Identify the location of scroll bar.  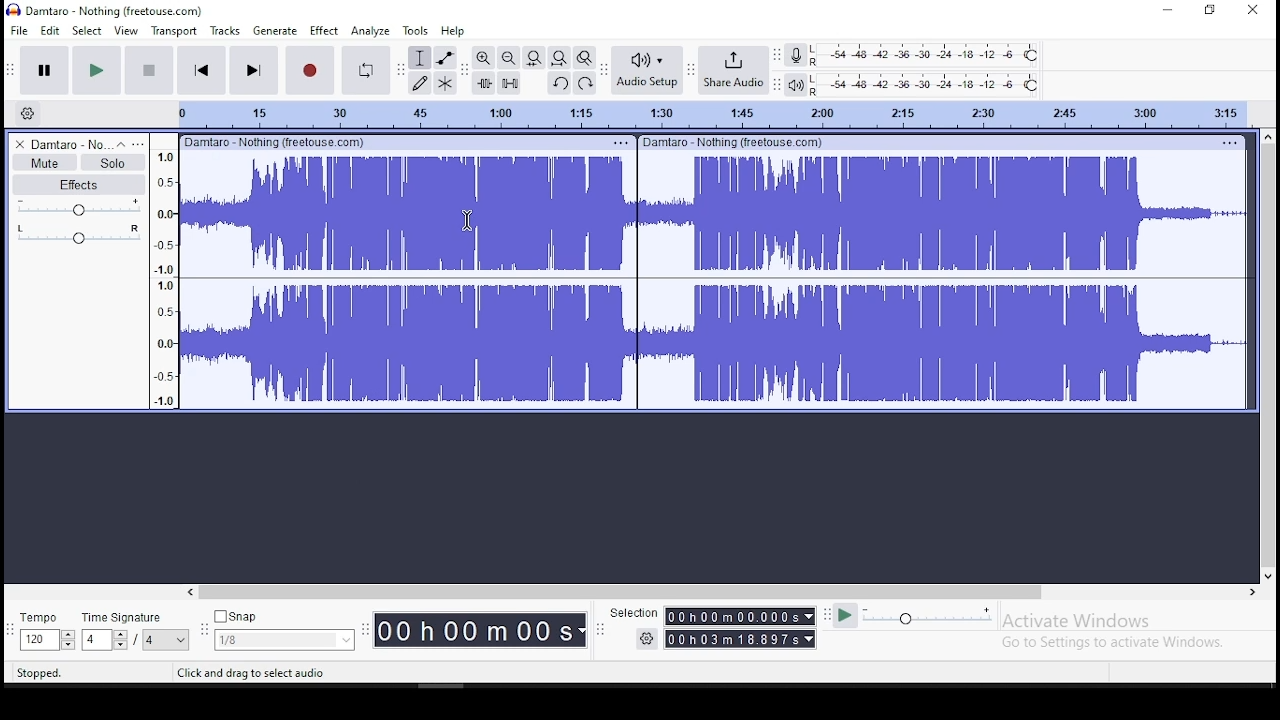
(622, 592).